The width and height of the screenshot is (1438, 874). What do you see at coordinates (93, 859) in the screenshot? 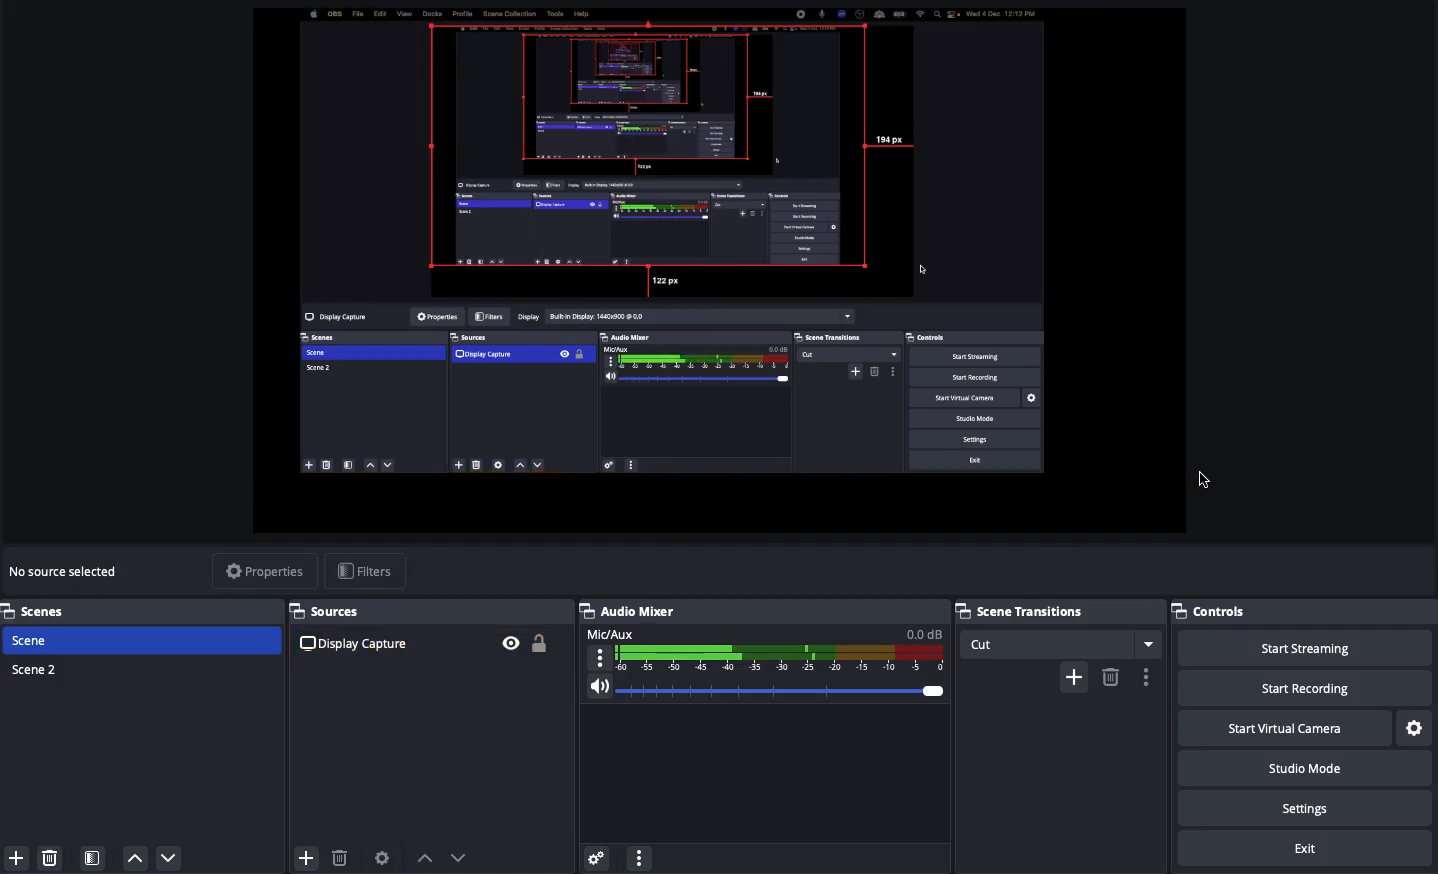
I see `Scene filter` at bounding box center [93, 859].